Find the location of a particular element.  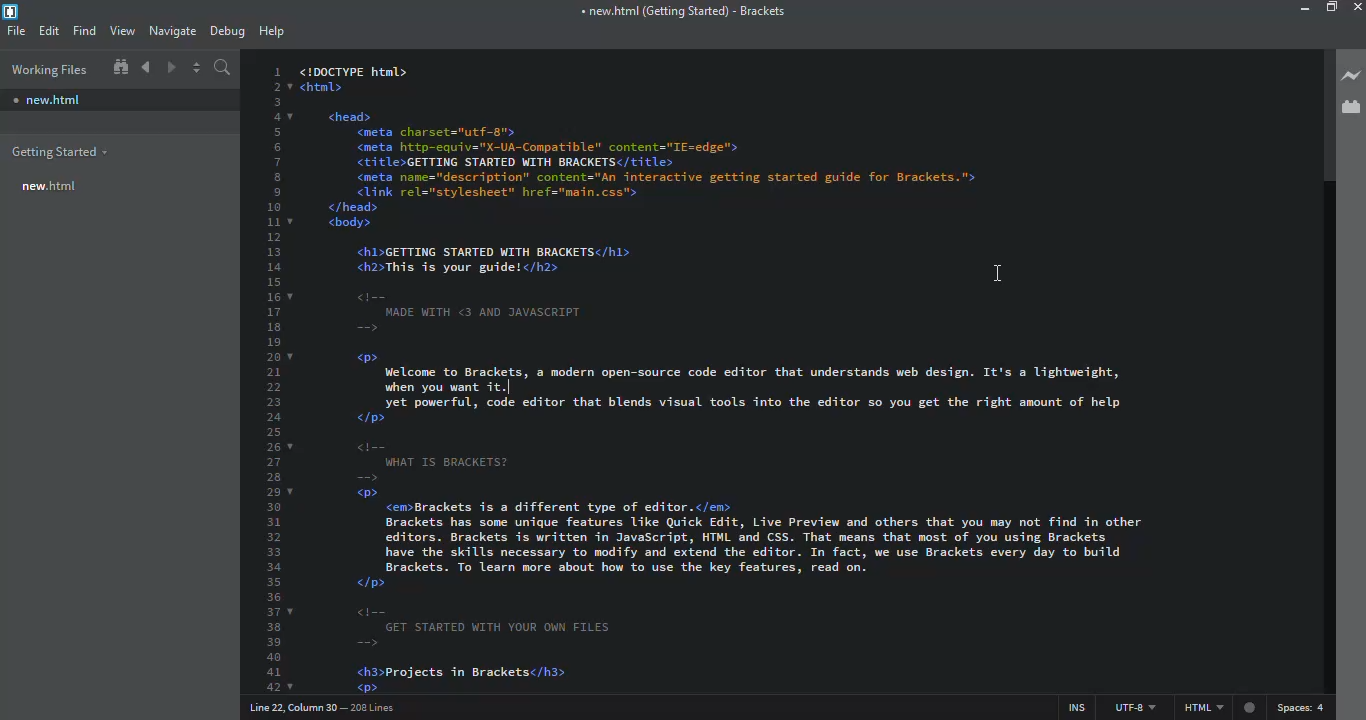

test code is located at coordinates (515, 287).